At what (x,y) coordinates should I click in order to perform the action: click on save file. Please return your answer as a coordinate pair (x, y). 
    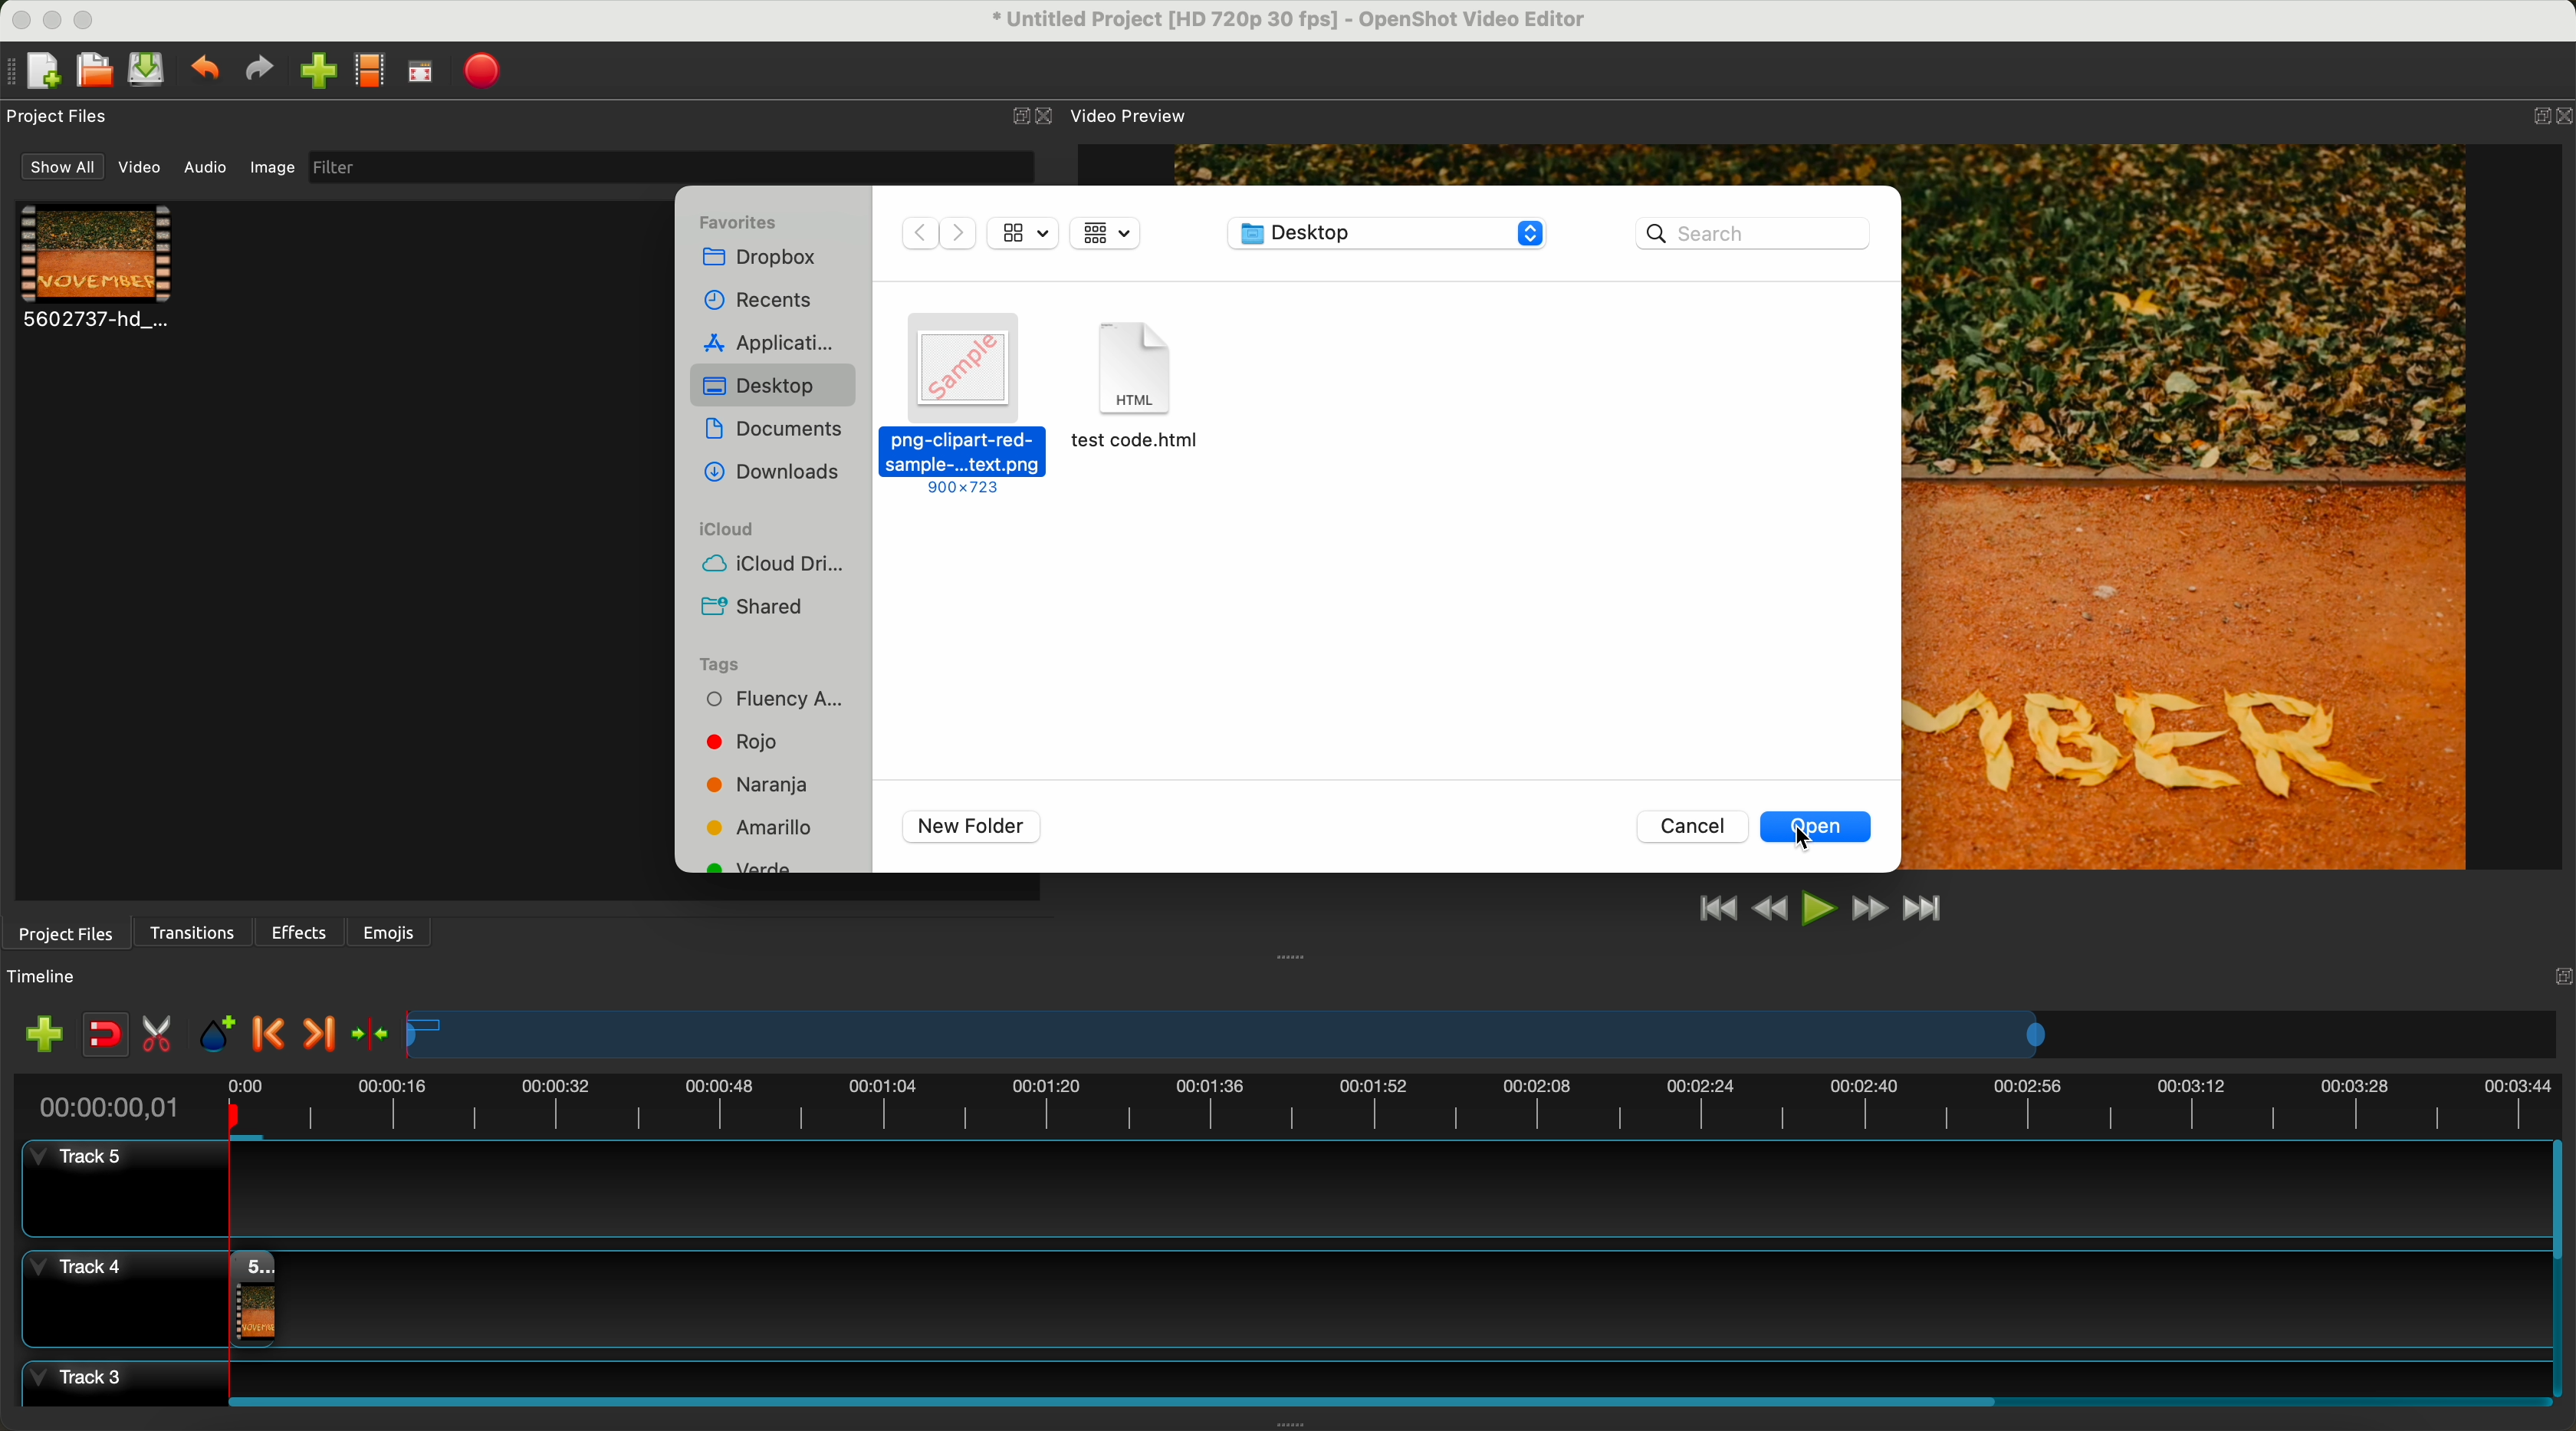
    Looking at the image, I should click on (150, 70).